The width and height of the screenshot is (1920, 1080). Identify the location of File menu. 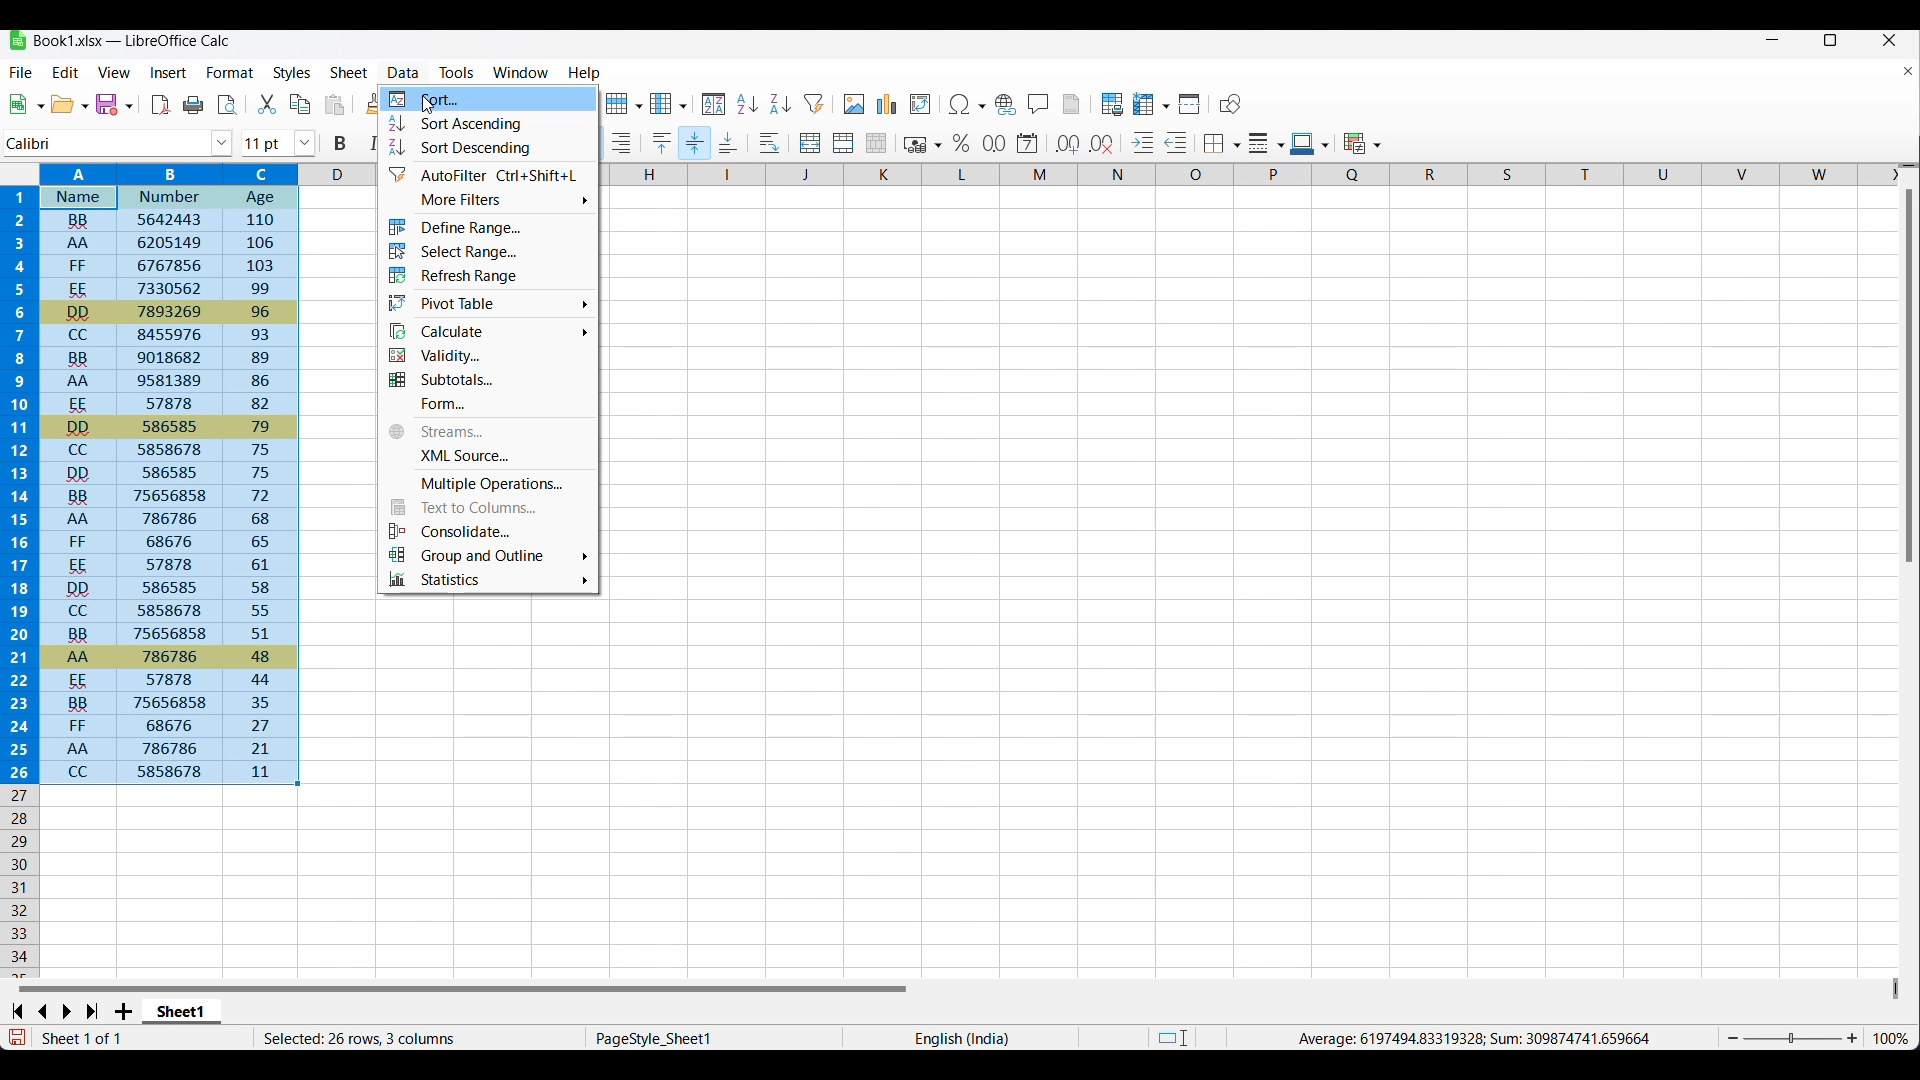
(22, 72).